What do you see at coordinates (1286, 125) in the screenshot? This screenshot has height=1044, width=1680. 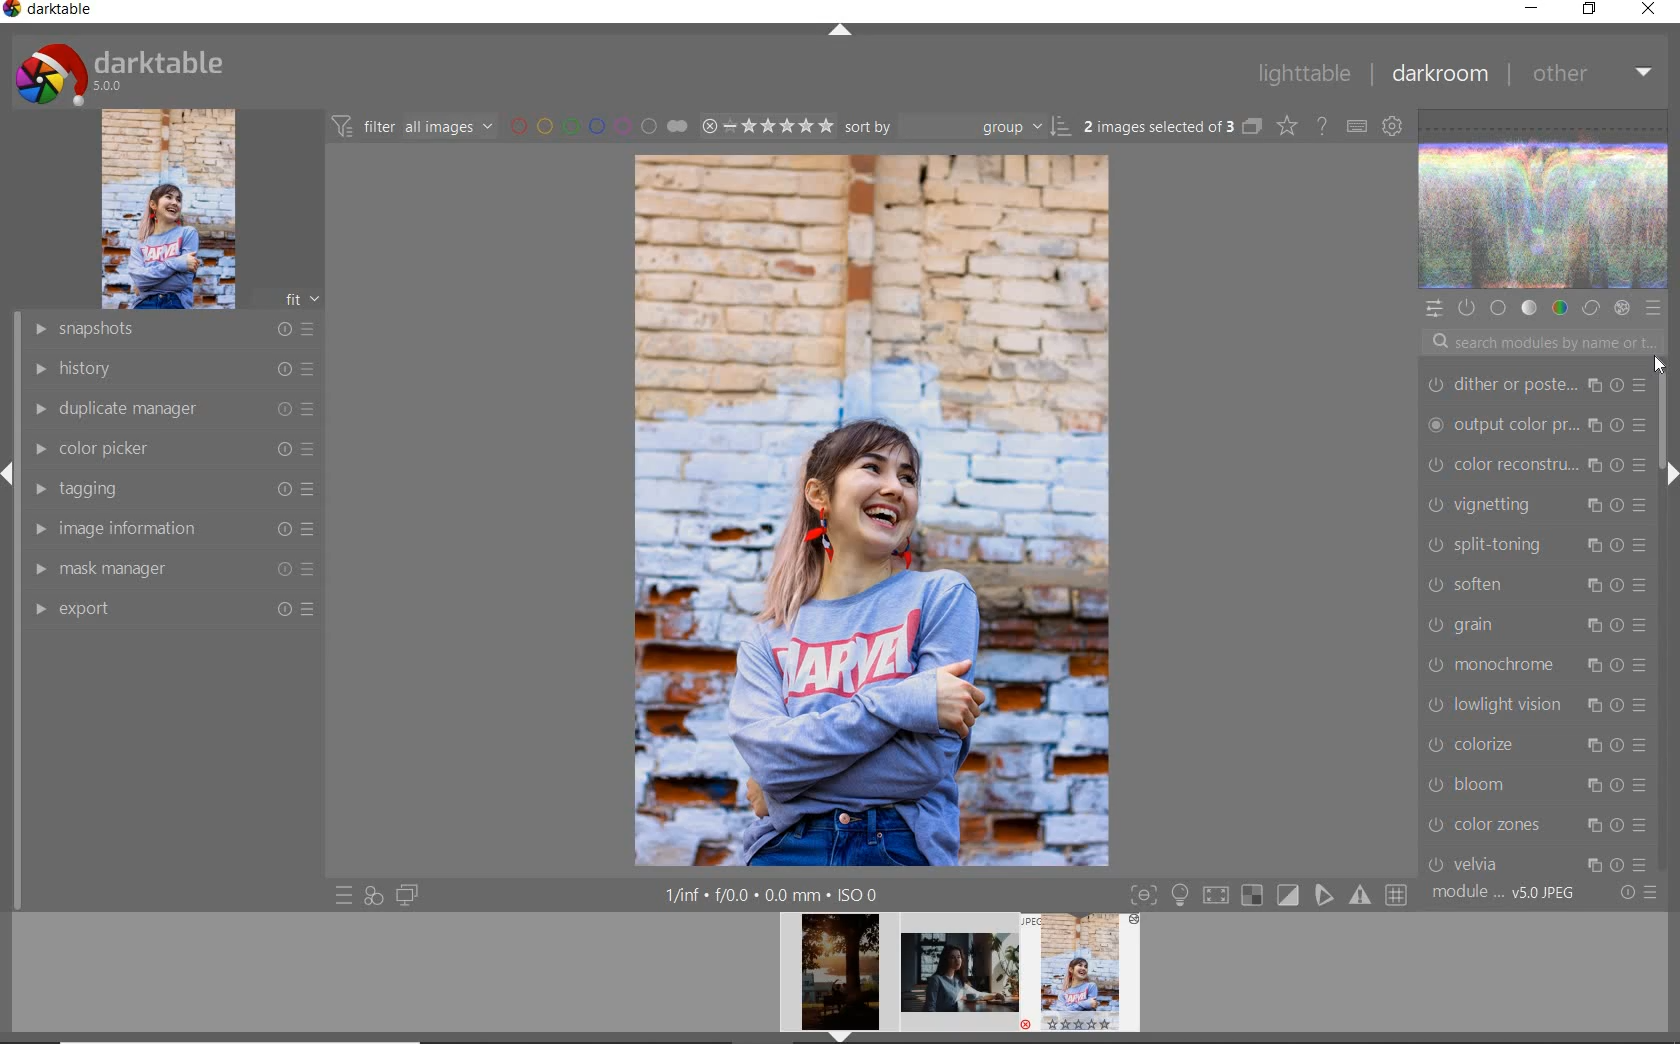 I see `CHANGE TYPE OF OVERLAYS` at bounding box center [1286, 125].